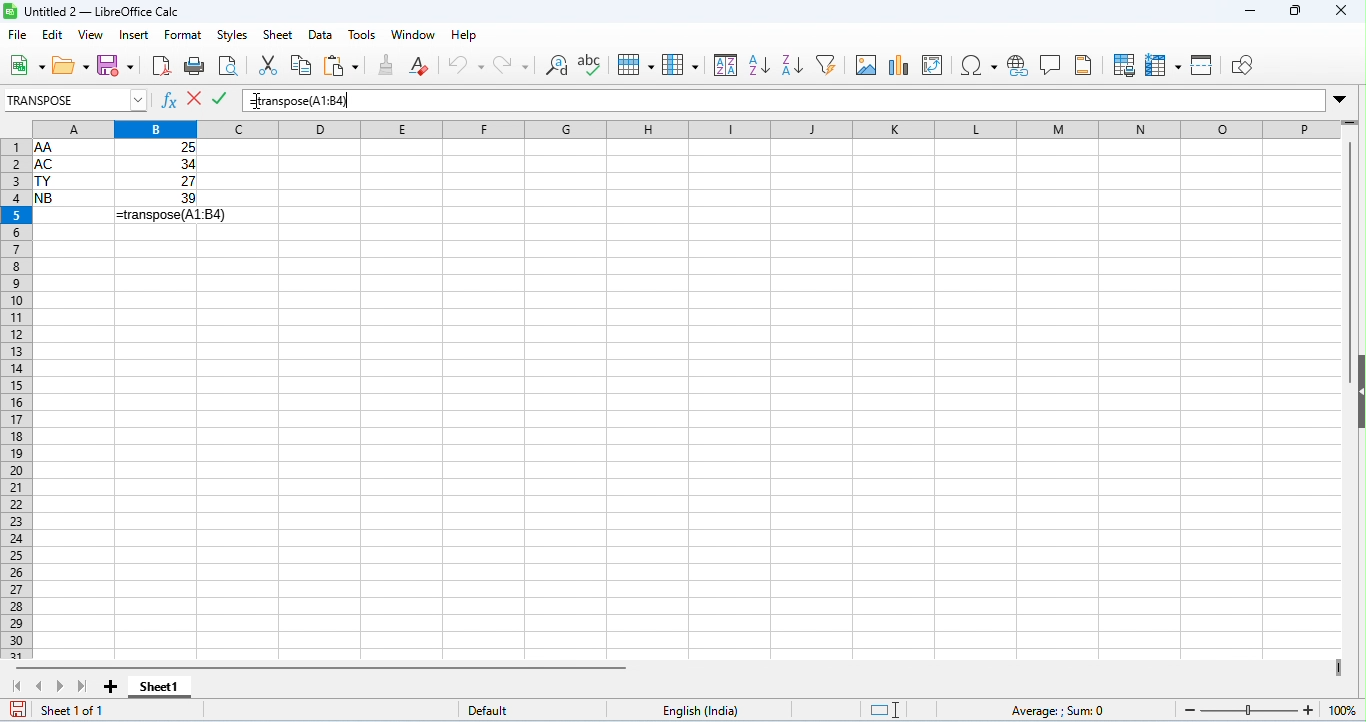 This screenshot has height=722, width=1366. I want to click on freeze rows and columns, so click(1164, 66).